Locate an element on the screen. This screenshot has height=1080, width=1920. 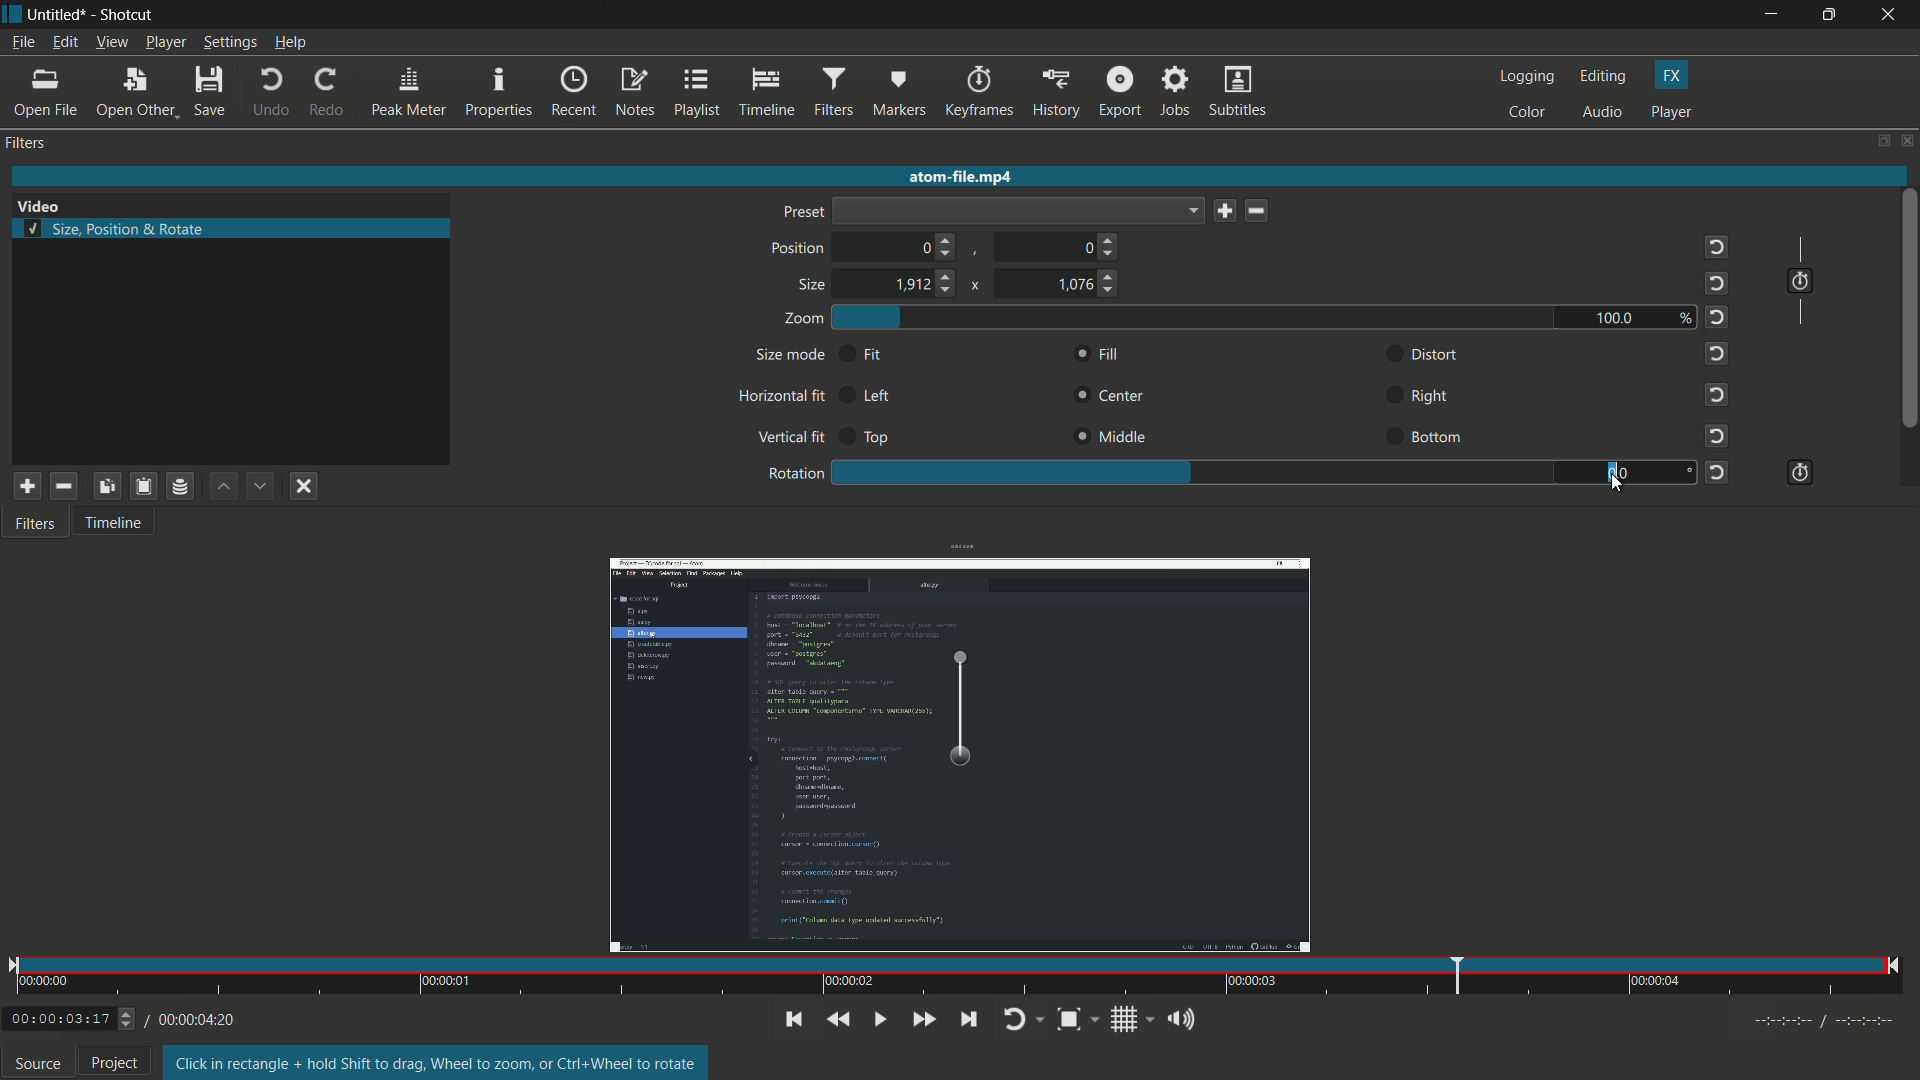
vertical fit is located at coordinates (788, 438).